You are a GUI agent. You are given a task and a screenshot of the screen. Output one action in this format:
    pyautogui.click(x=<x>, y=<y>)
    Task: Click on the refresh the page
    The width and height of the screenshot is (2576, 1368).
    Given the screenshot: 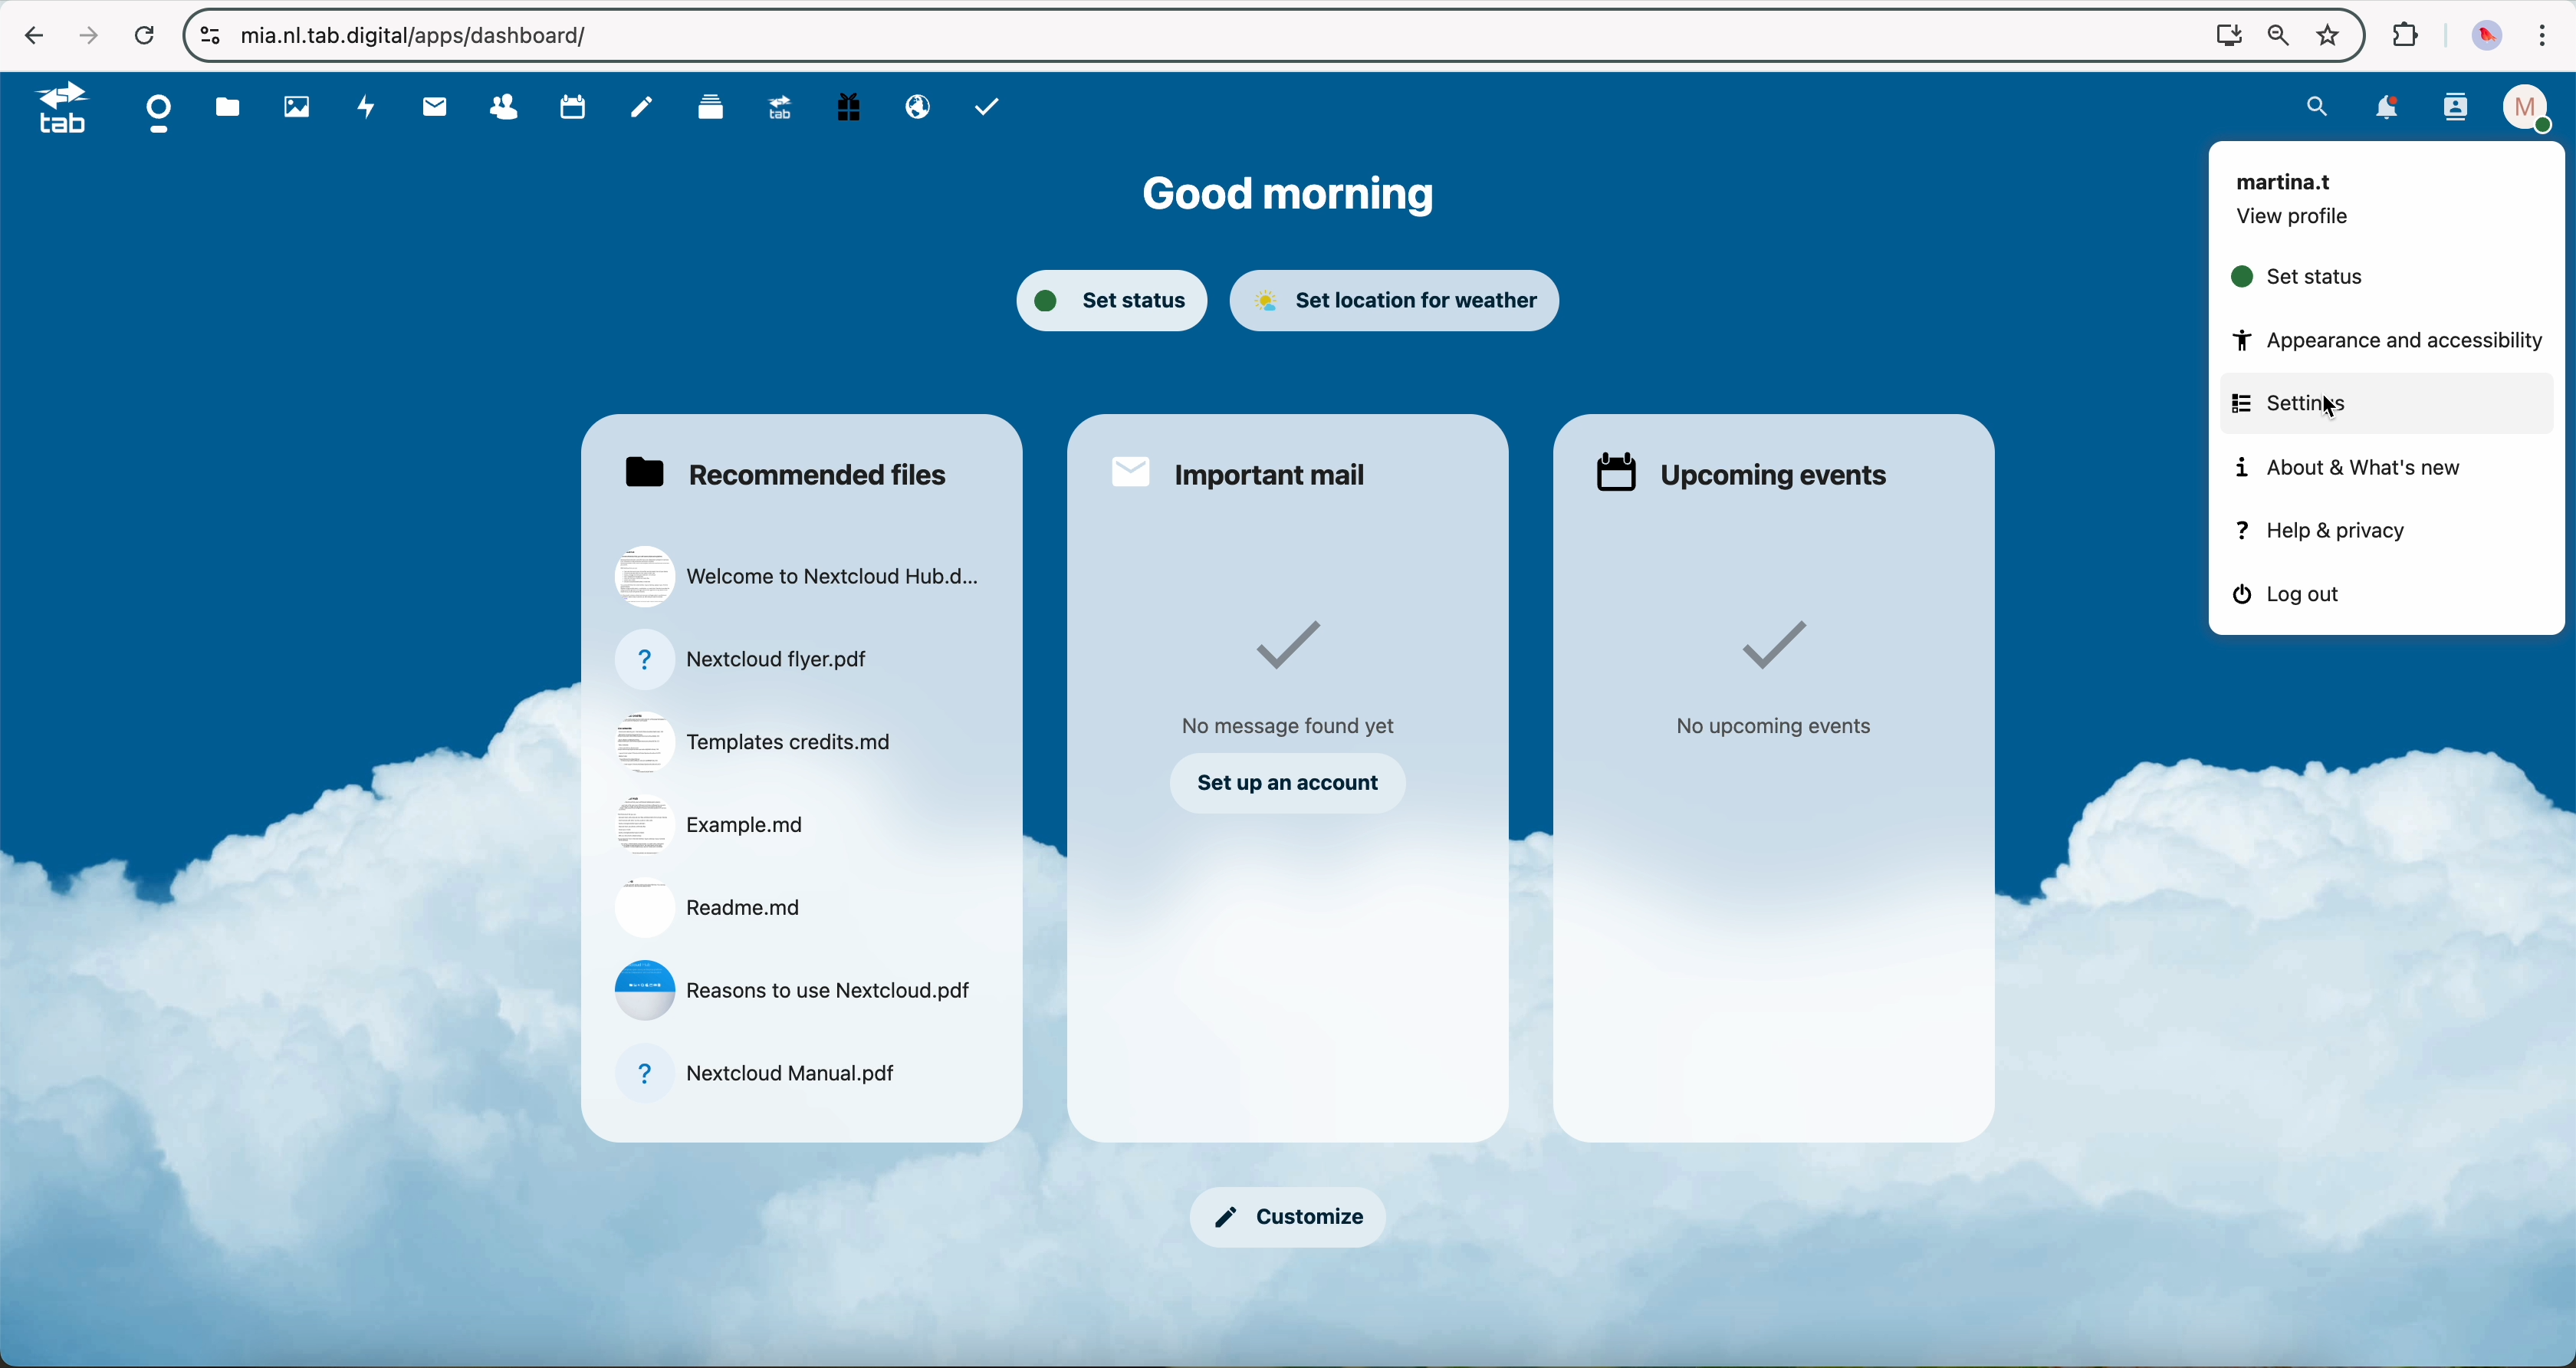 What is the action you would take?
    pyautogui.click(x=143, y=34)
    